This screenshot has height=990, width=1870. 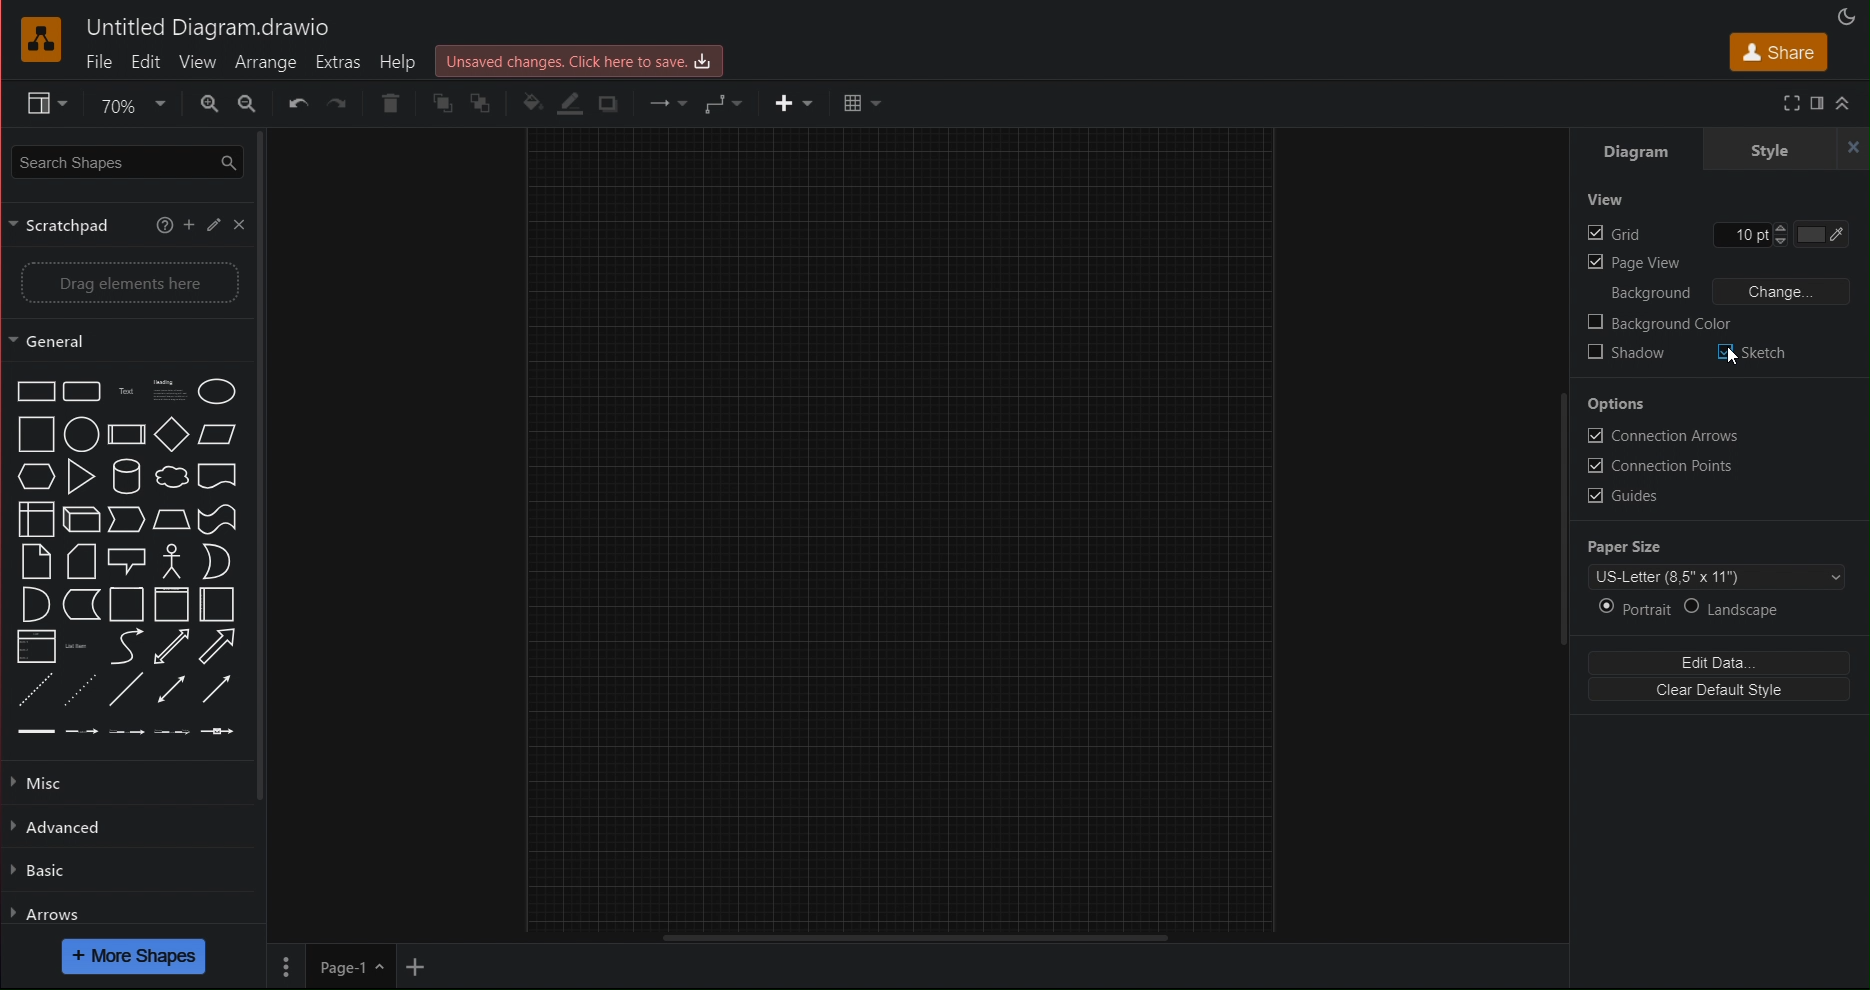 I want to click on Undo, so click(x=295, y=104).